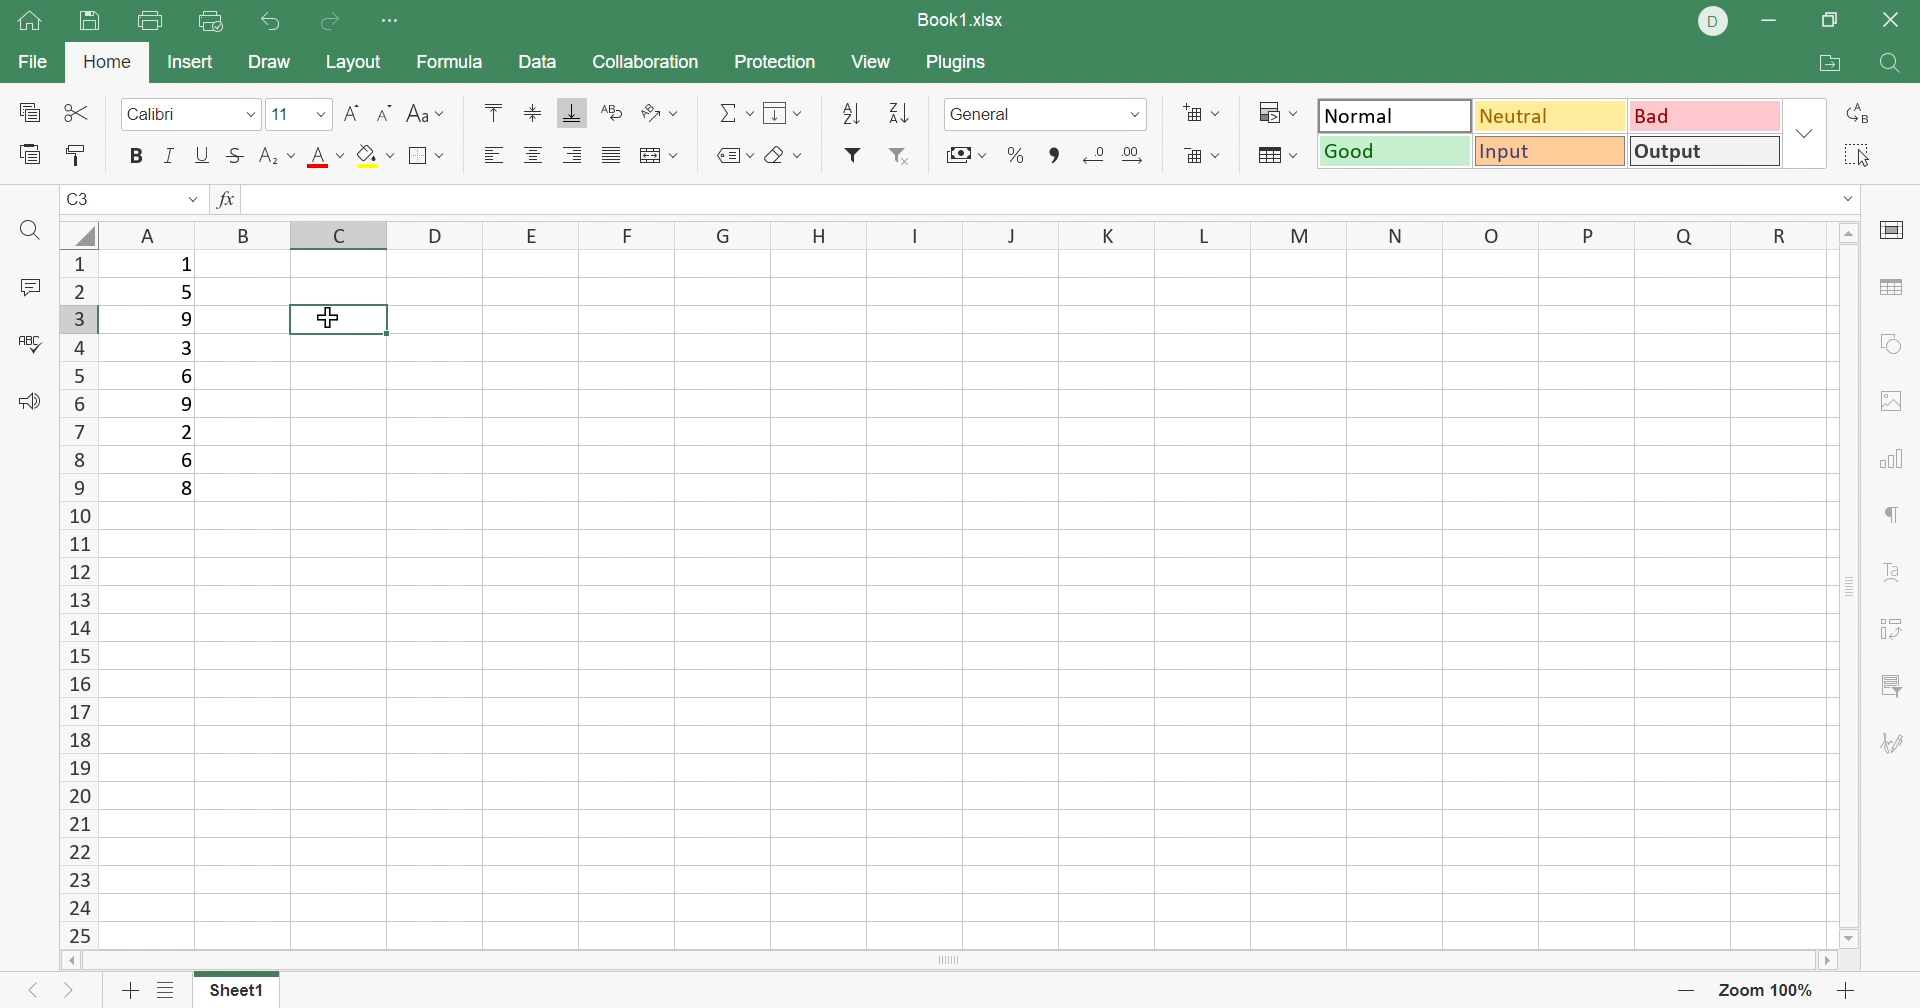 The width and height of the screenshot is (1920, 1008). What do you see at coordinates (733, 158) in the screenshot?
I see `Named ranges` at bounding box center [733, 158].